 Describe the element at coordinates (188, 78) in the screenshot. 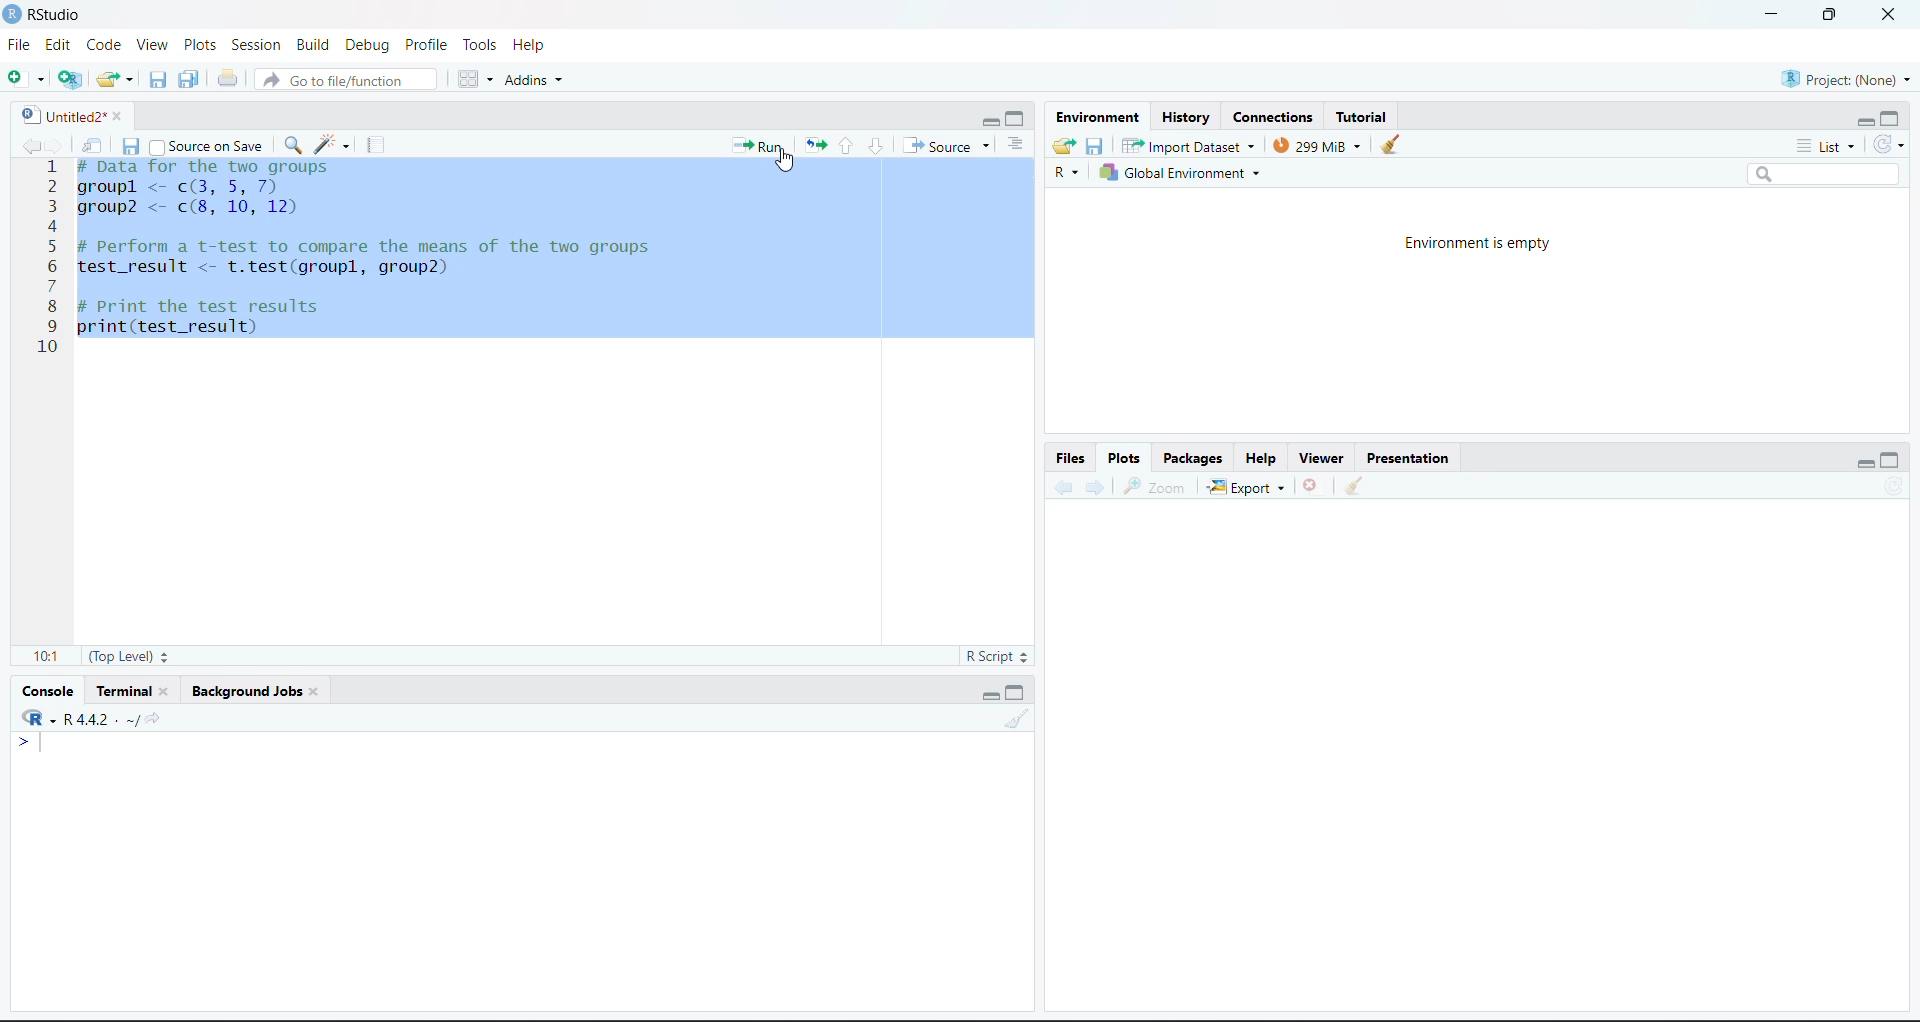

I see `save all open documents` at that location.